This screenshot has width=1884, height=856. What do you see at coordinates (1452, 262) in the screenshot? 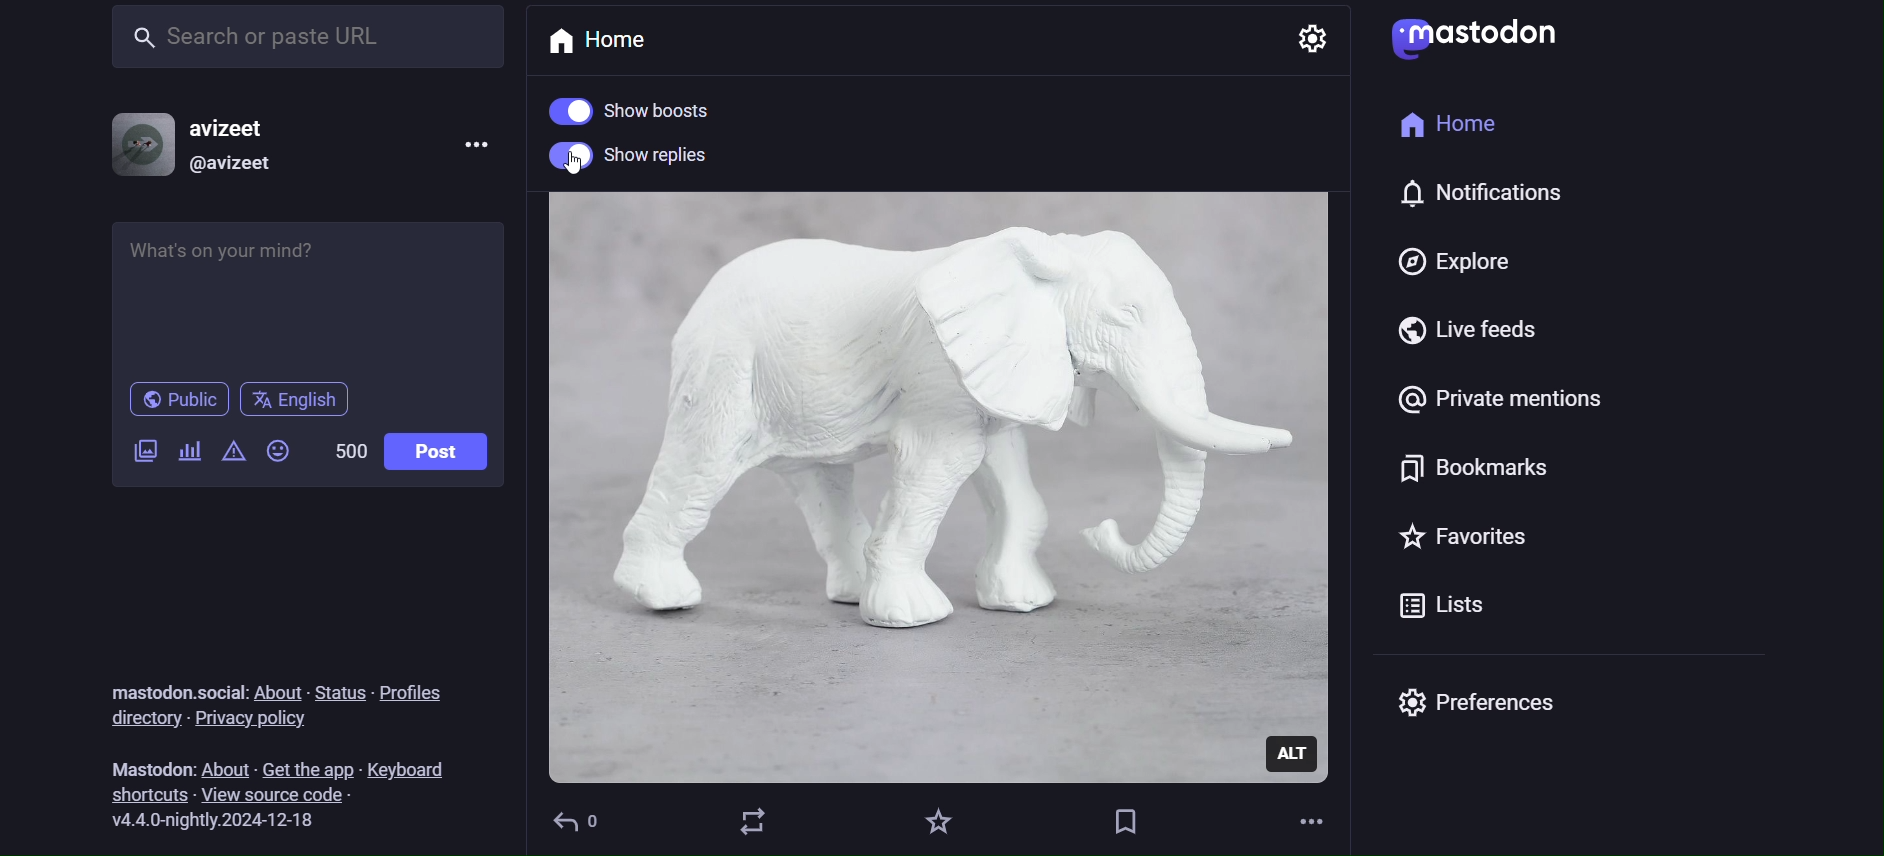
I see `explore` at bounding box center [1452, 262].